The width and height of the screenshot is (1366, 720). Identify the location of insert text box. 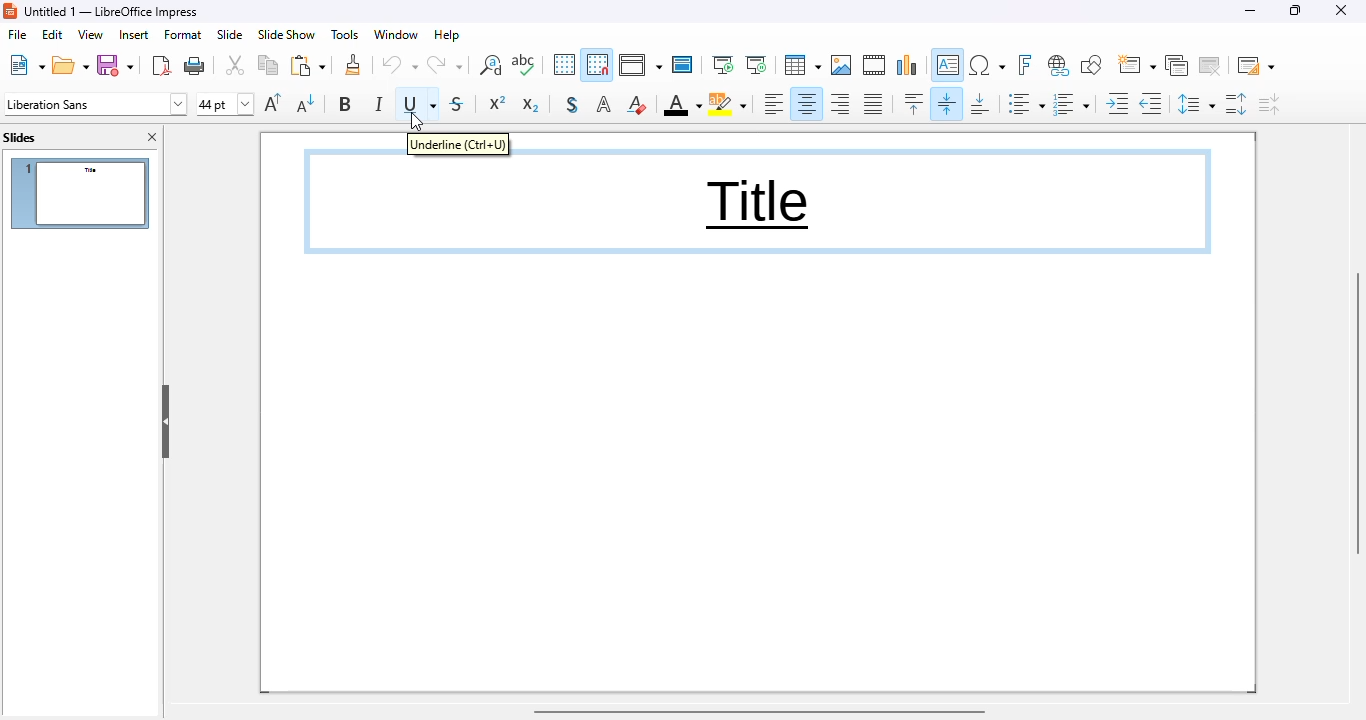
(947, 65).